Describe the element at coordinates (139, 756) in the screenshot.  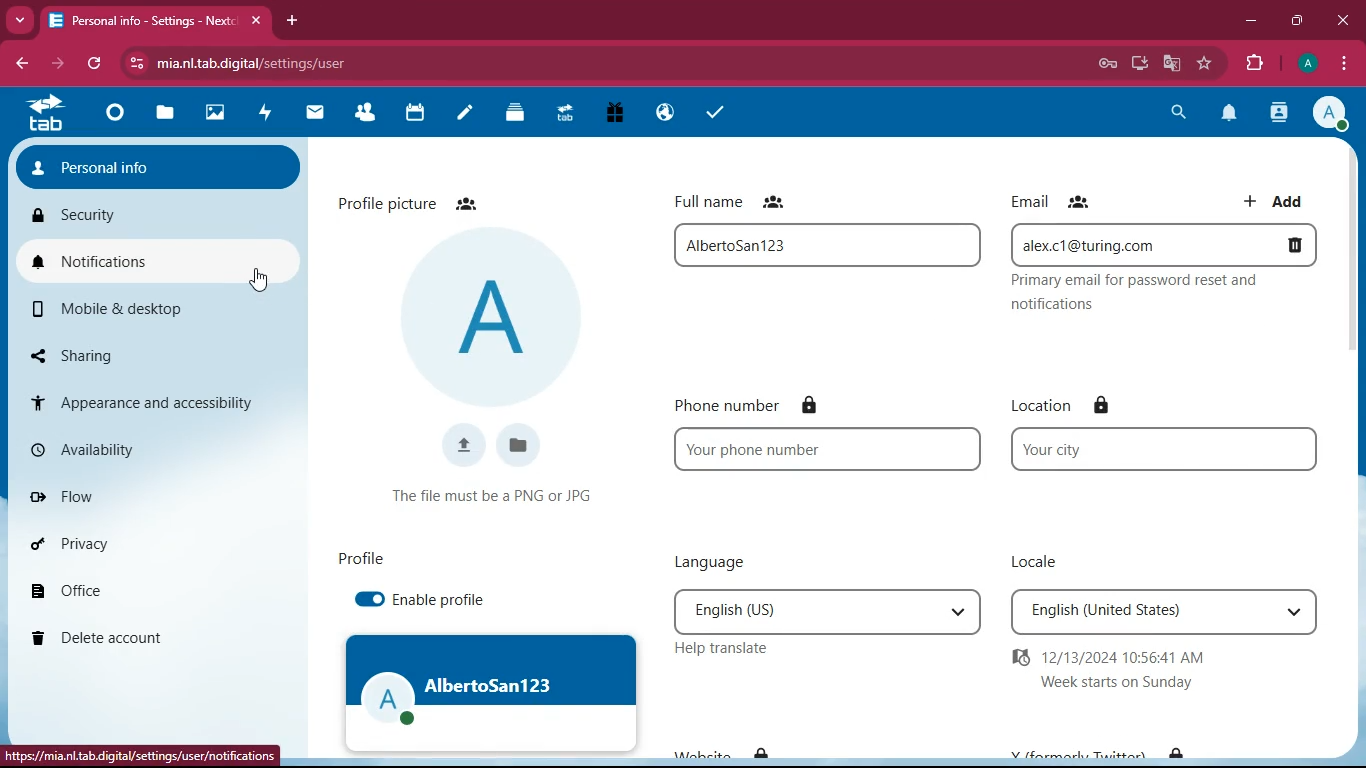
I see `https://mia.nl.tab.digital/settings/user/notifications` at that location.